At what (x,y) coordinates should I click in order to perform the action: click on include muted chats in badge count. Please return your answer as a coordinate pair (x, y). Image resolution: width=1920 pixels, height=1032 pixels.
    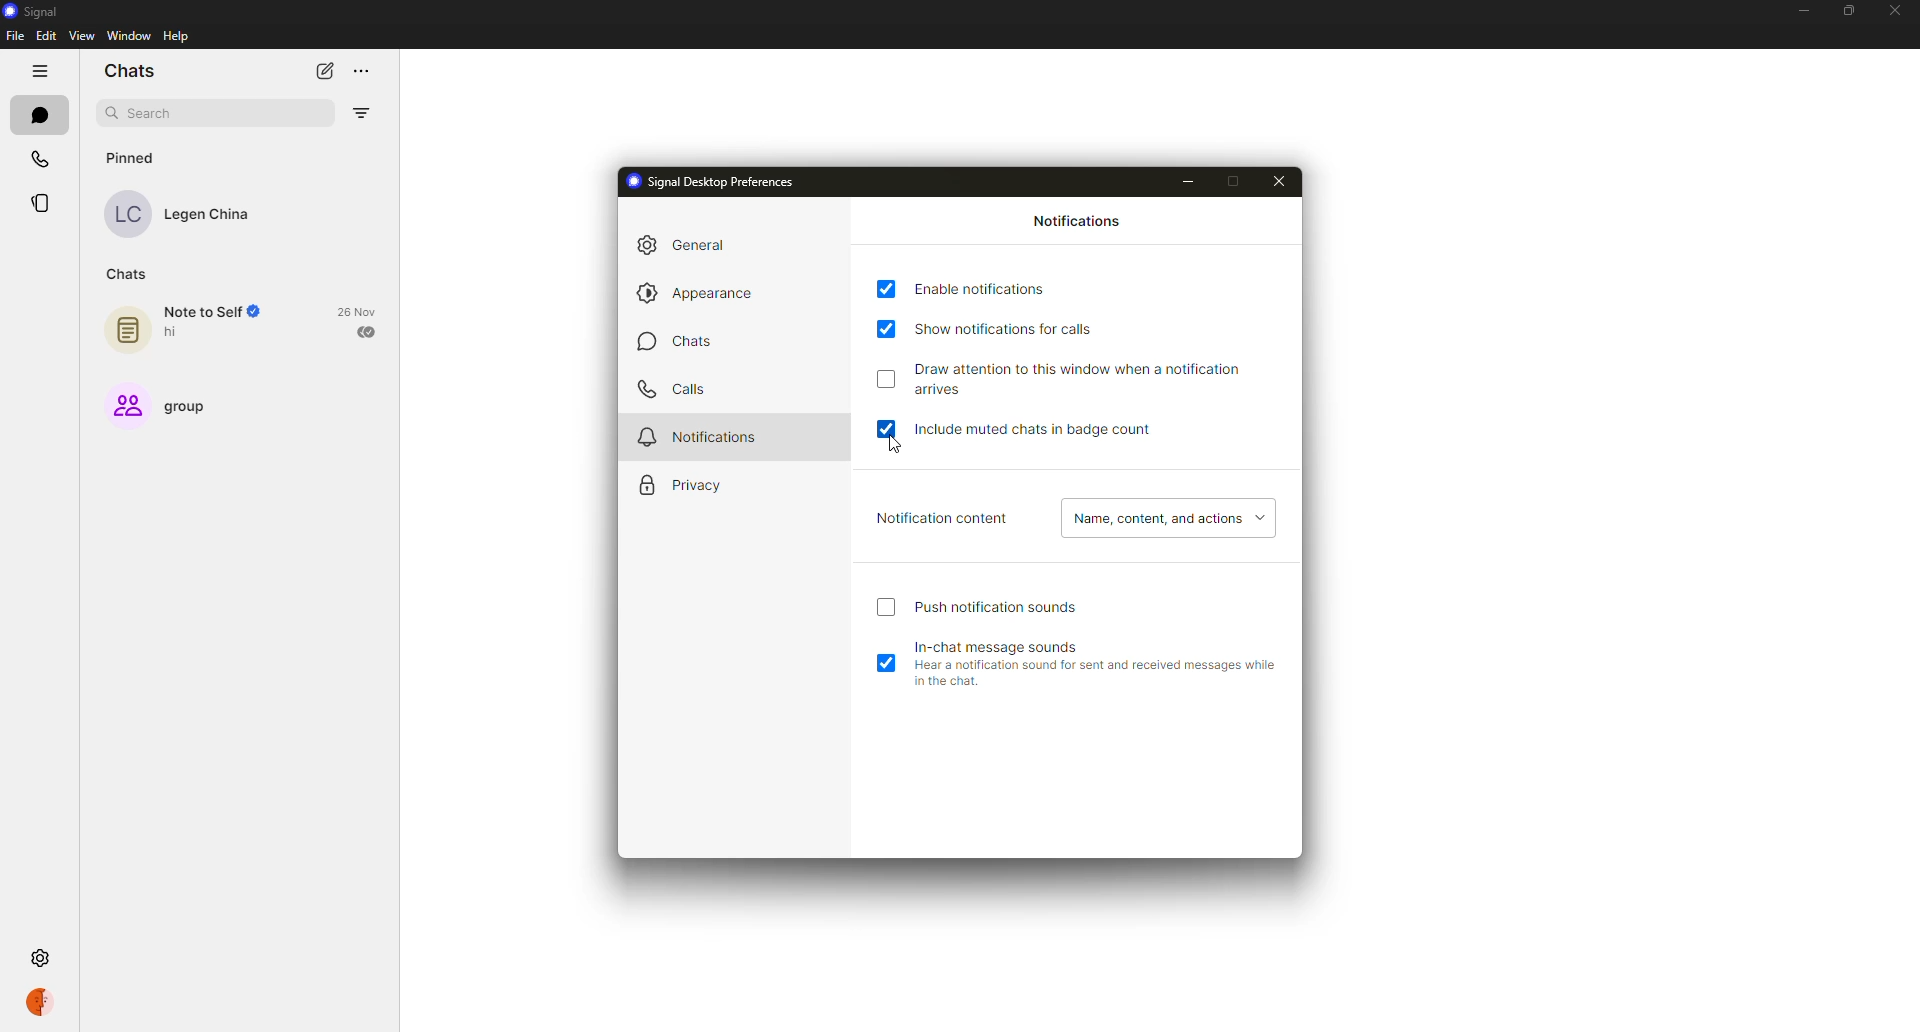
    Looking at the image, I should click on (1026, 431).